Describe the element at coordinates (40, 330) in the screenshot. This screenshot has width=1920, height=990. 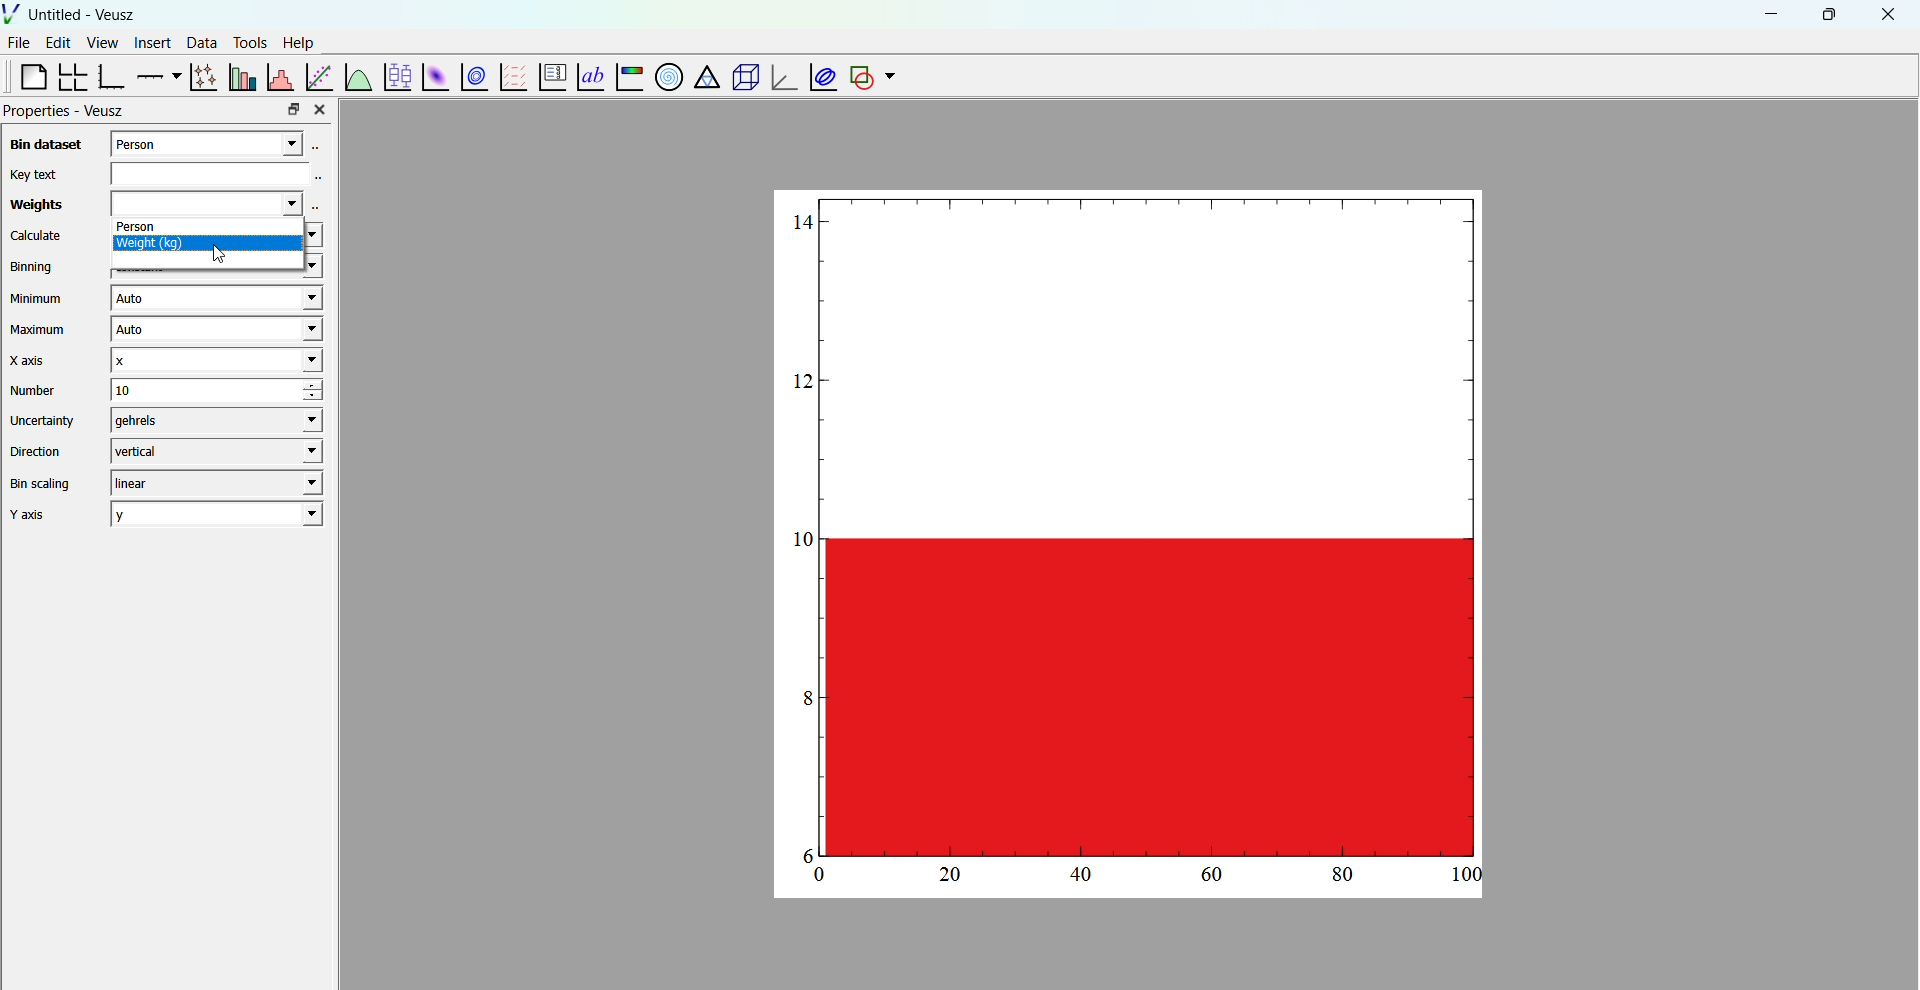
I see `Maximum` at that location.